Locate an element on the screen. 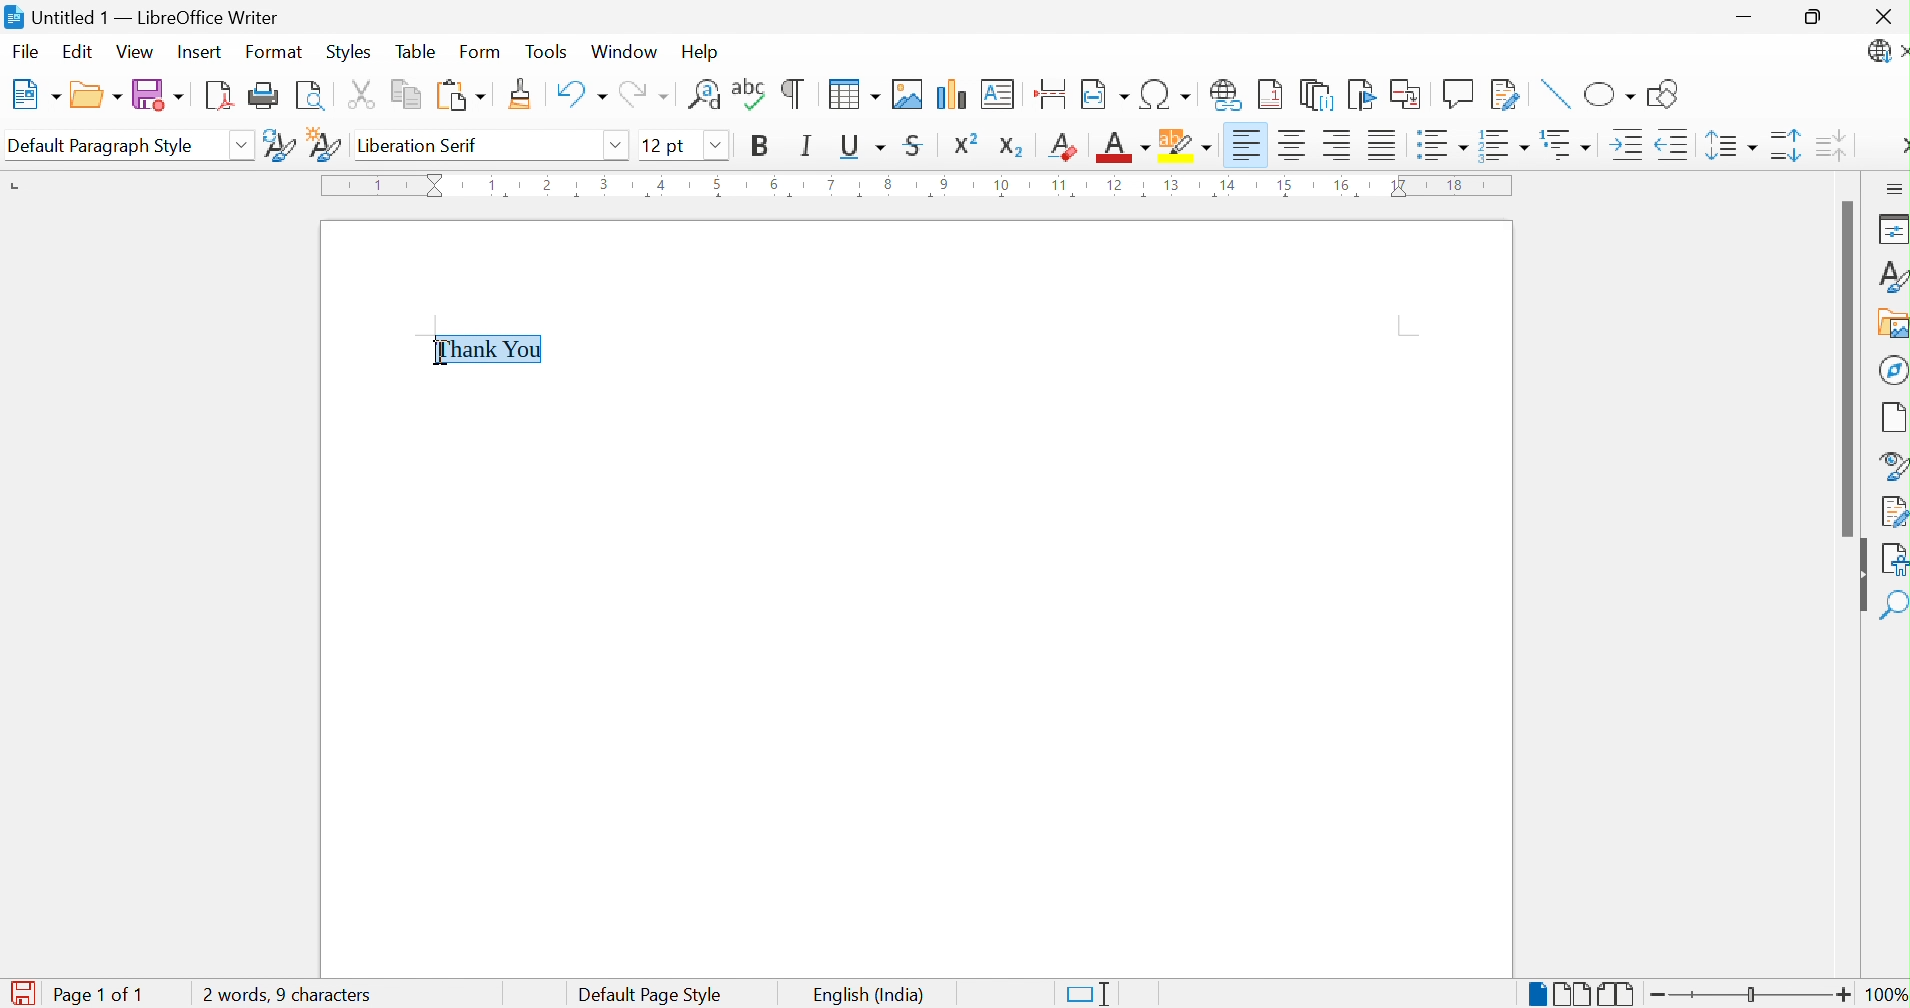 The height and width of the screenshot is (1008, 1910). Hide is located at coordinates (1858, 576).